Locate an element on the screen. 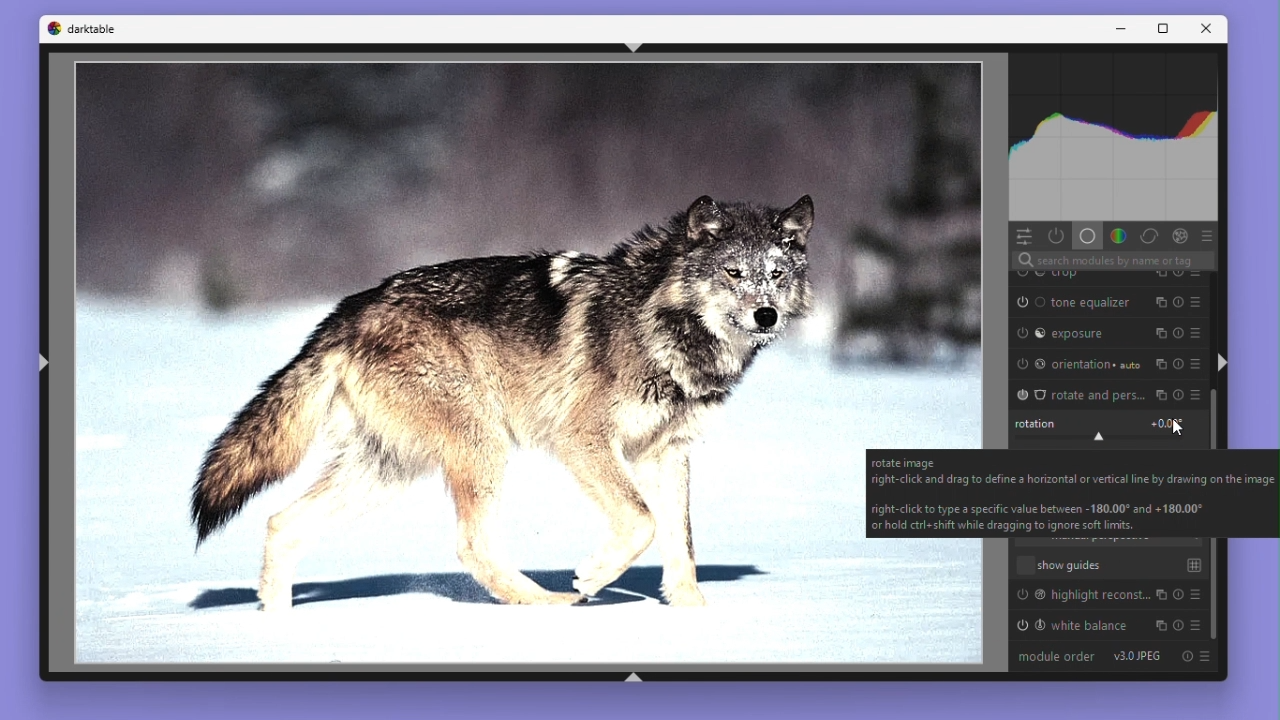 This screenshot has height=720, width=1280. Vertical scroll bar is located at coordinates (1219, 595).